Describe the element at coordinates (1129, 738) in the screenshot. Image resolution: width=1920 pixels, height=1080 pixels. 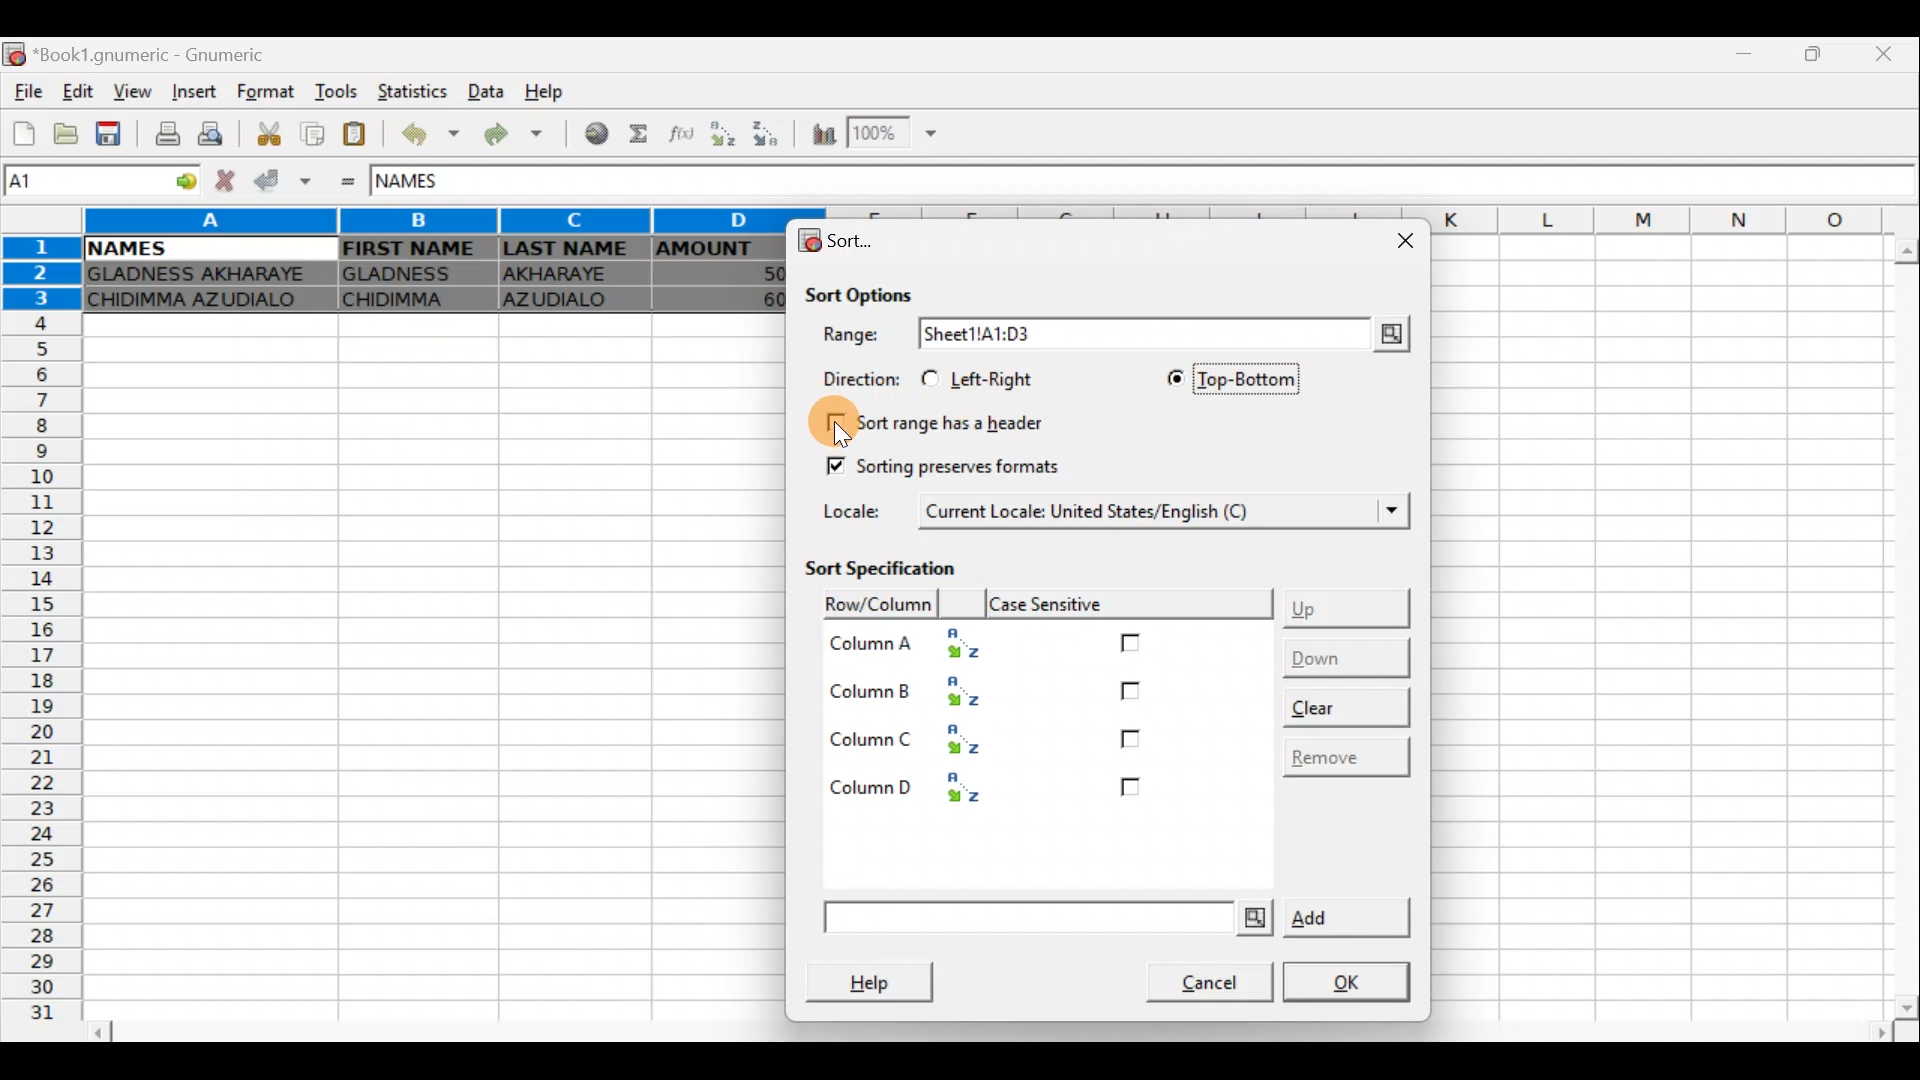
I see `Checkbox` at that location.